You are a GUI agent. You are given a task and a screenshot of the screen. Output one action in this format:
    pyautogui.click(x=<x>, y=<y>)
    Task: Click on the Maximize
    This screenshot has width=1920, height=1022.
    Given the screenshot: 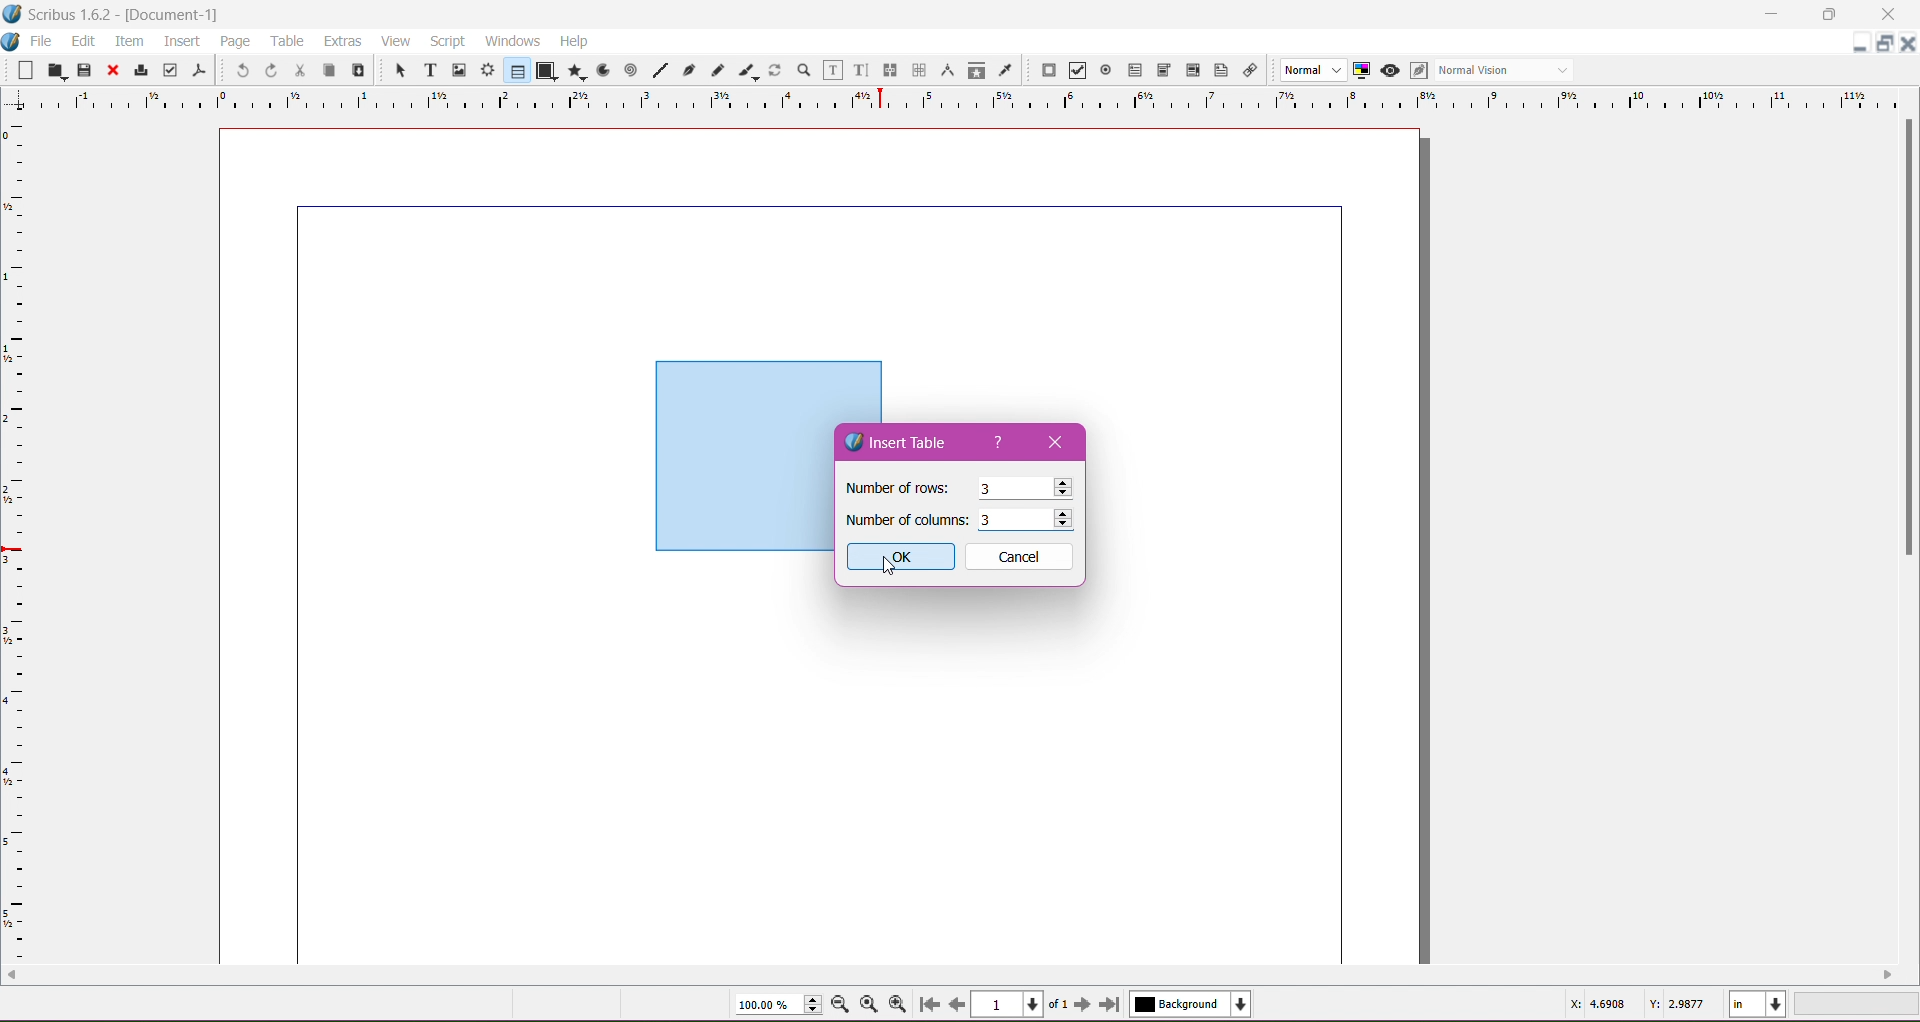 What is the action you would take?
    pyautogui.click(x=1830, y=14)
    